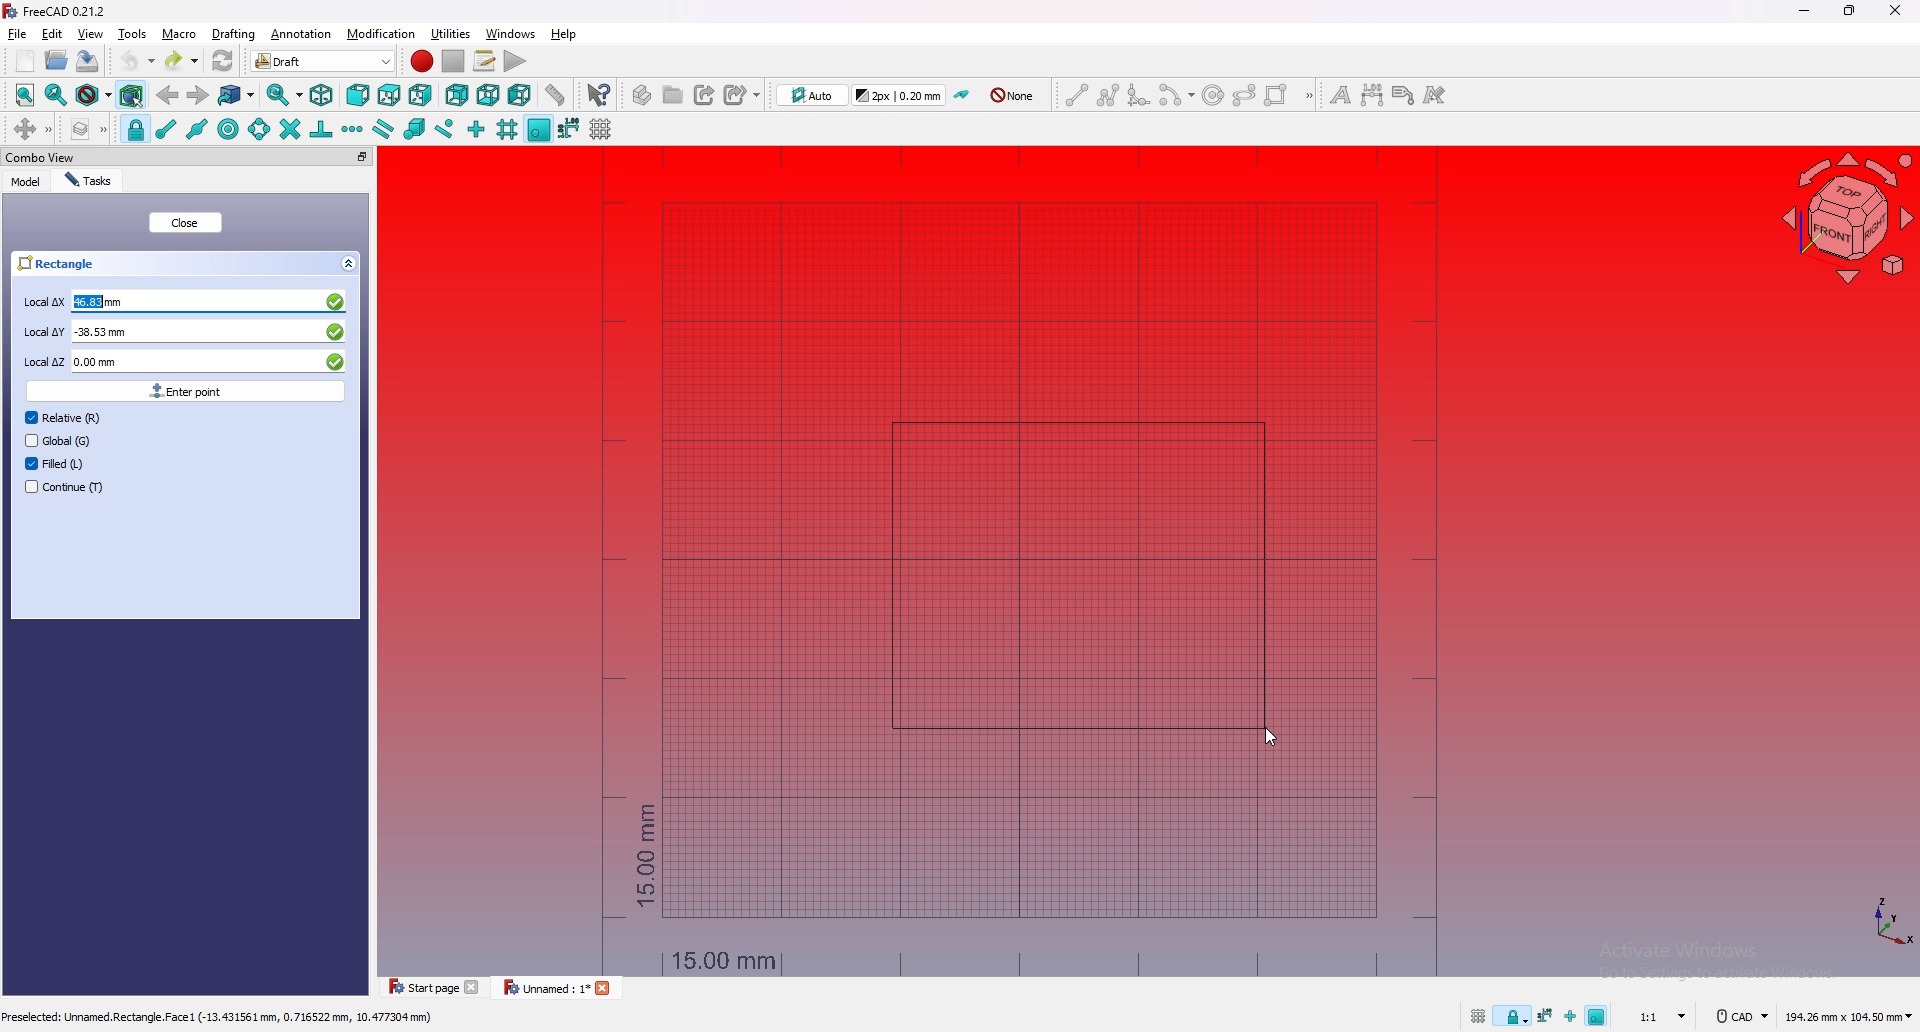  What do you see at coordinates (1108, 95) in the screenshot?
I see `polyline` at bounding box center [1108, 95].